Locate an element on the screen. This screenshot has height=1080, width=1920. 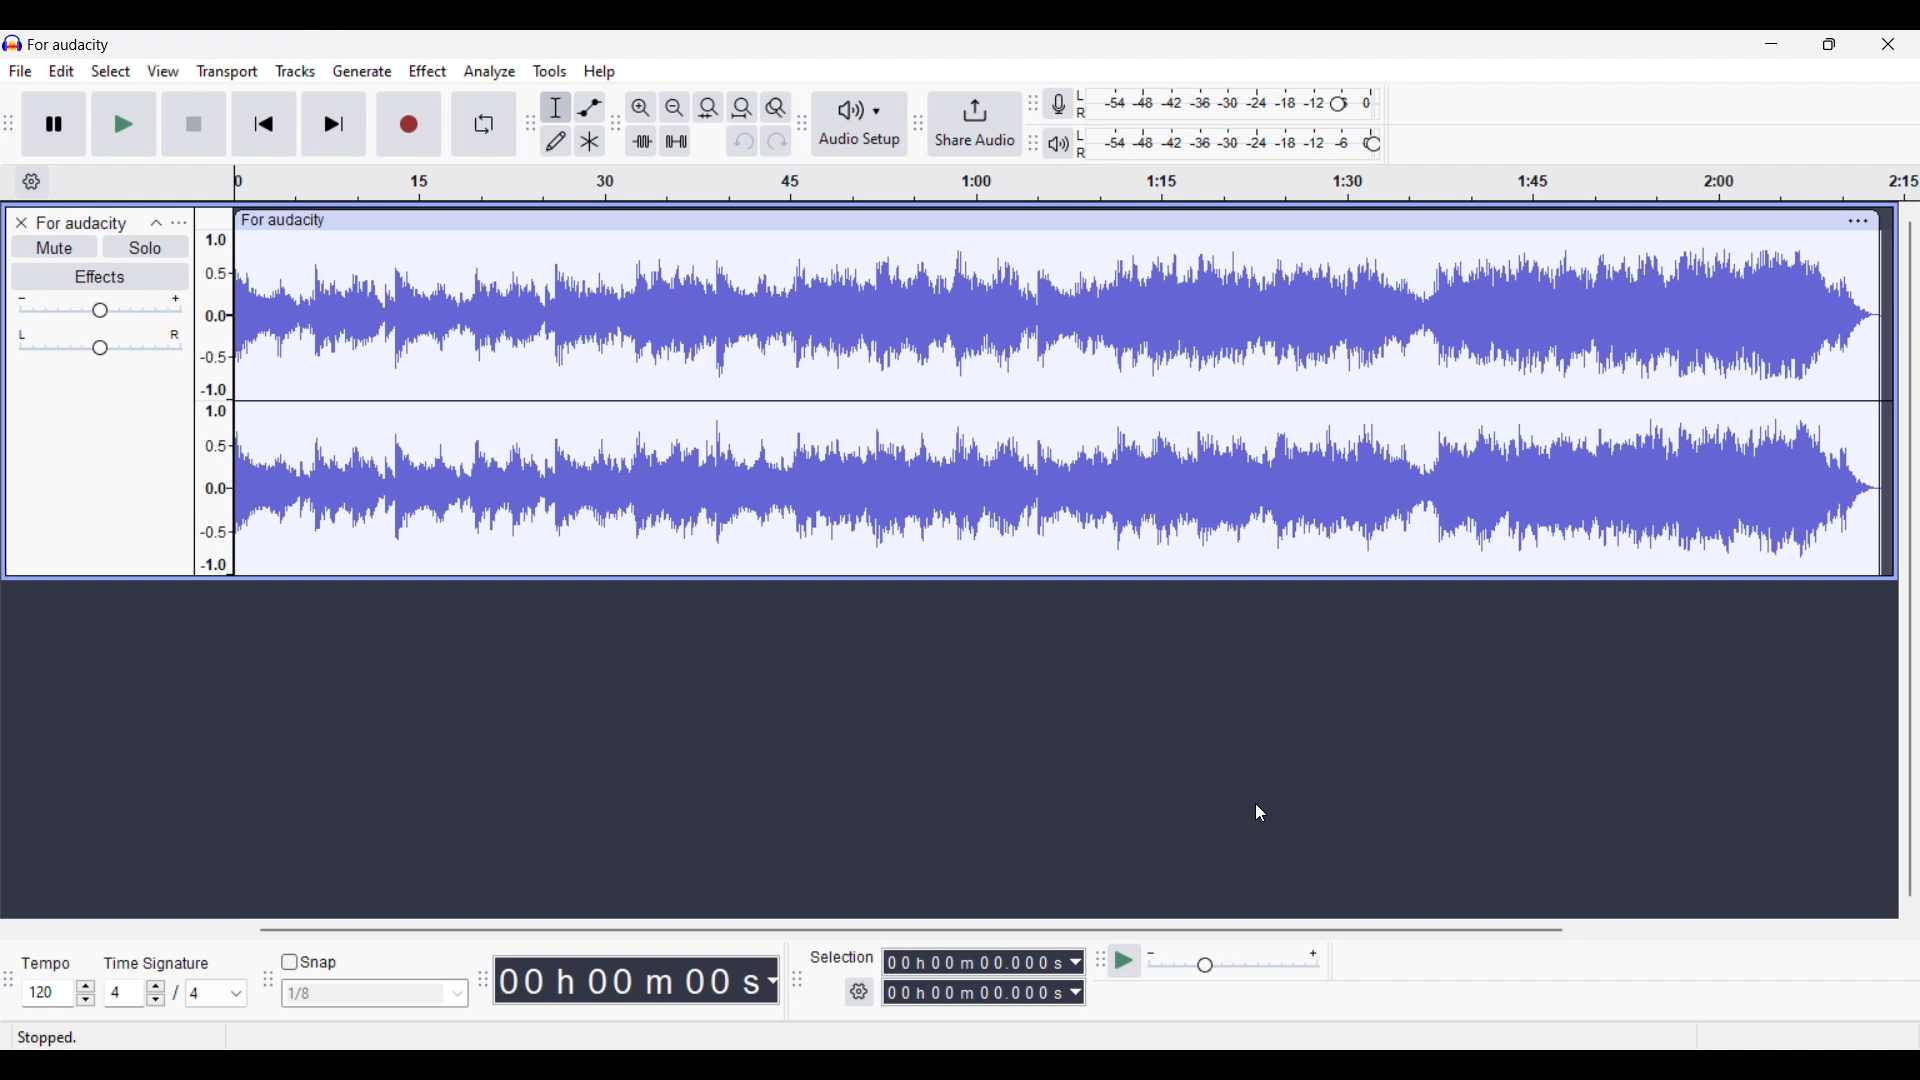
Mute is located at coordinates (56, 246).